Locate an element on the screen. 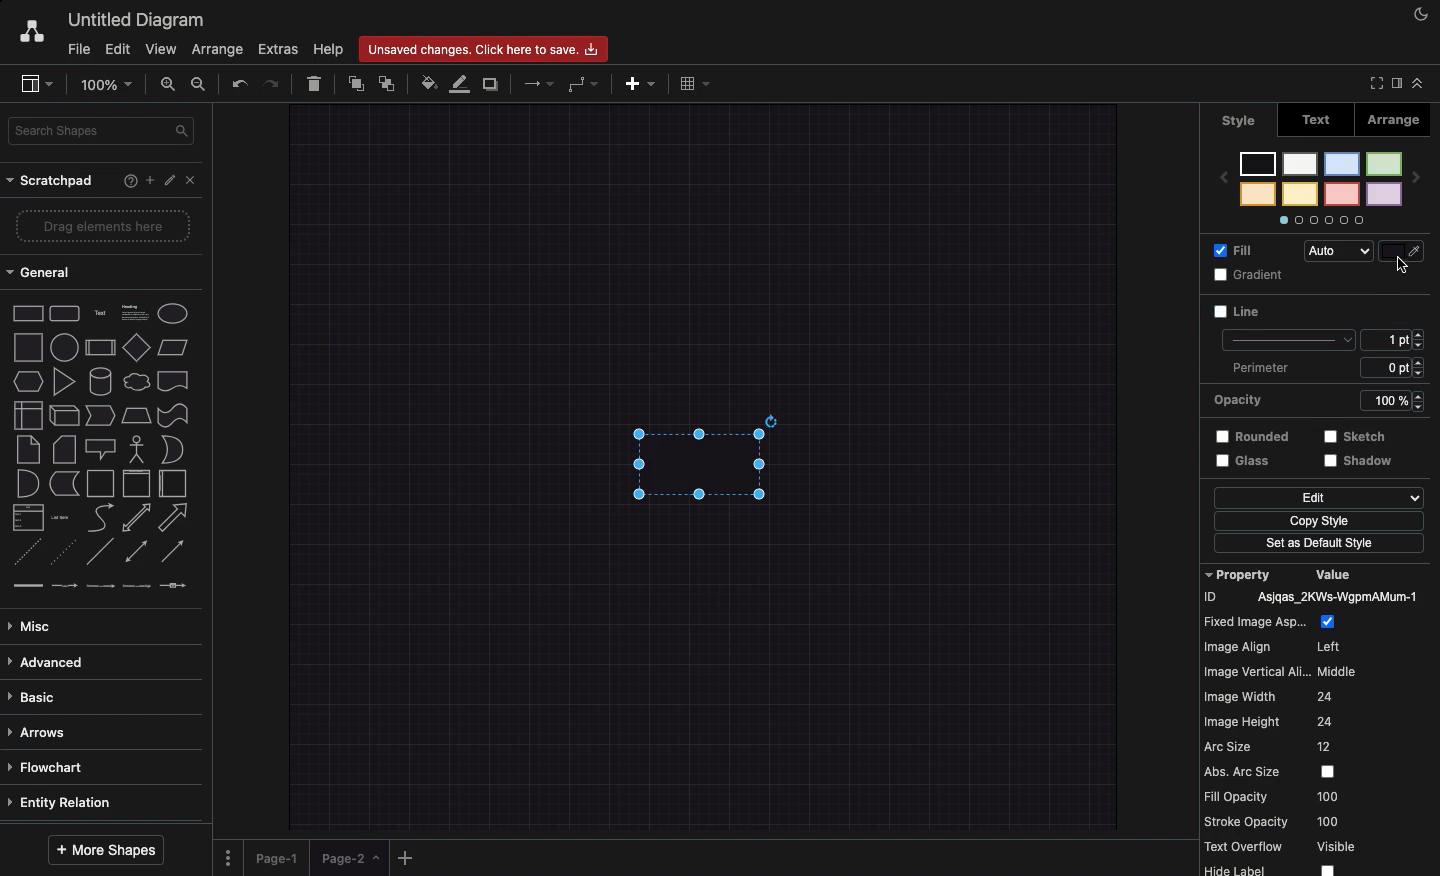  Ad is located at coordinates (642, 81).